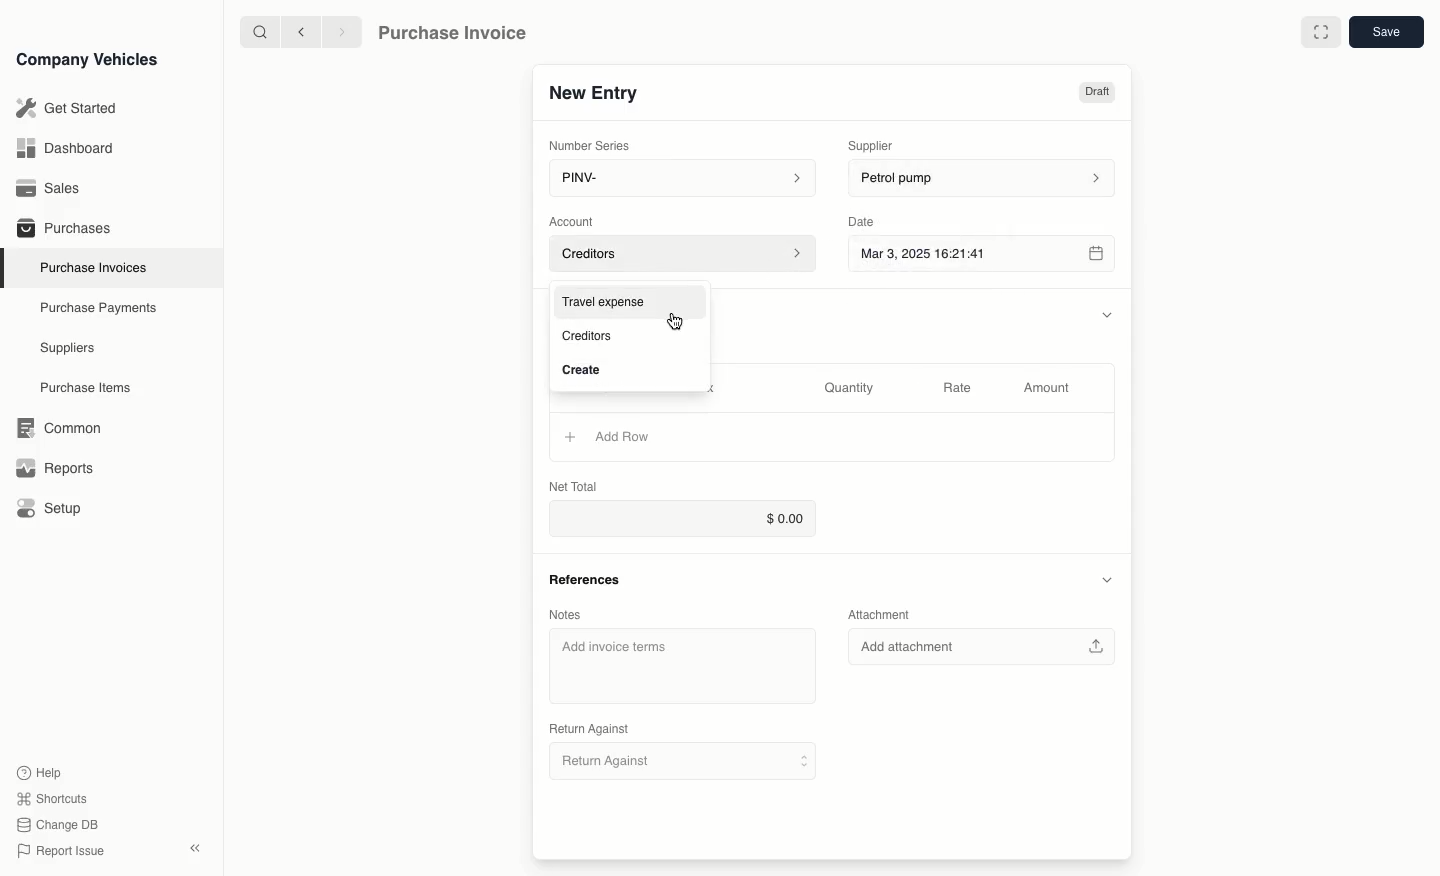 This screenshot has width=1440, height=876. I want to click on Add attachment, so click(979, 645).